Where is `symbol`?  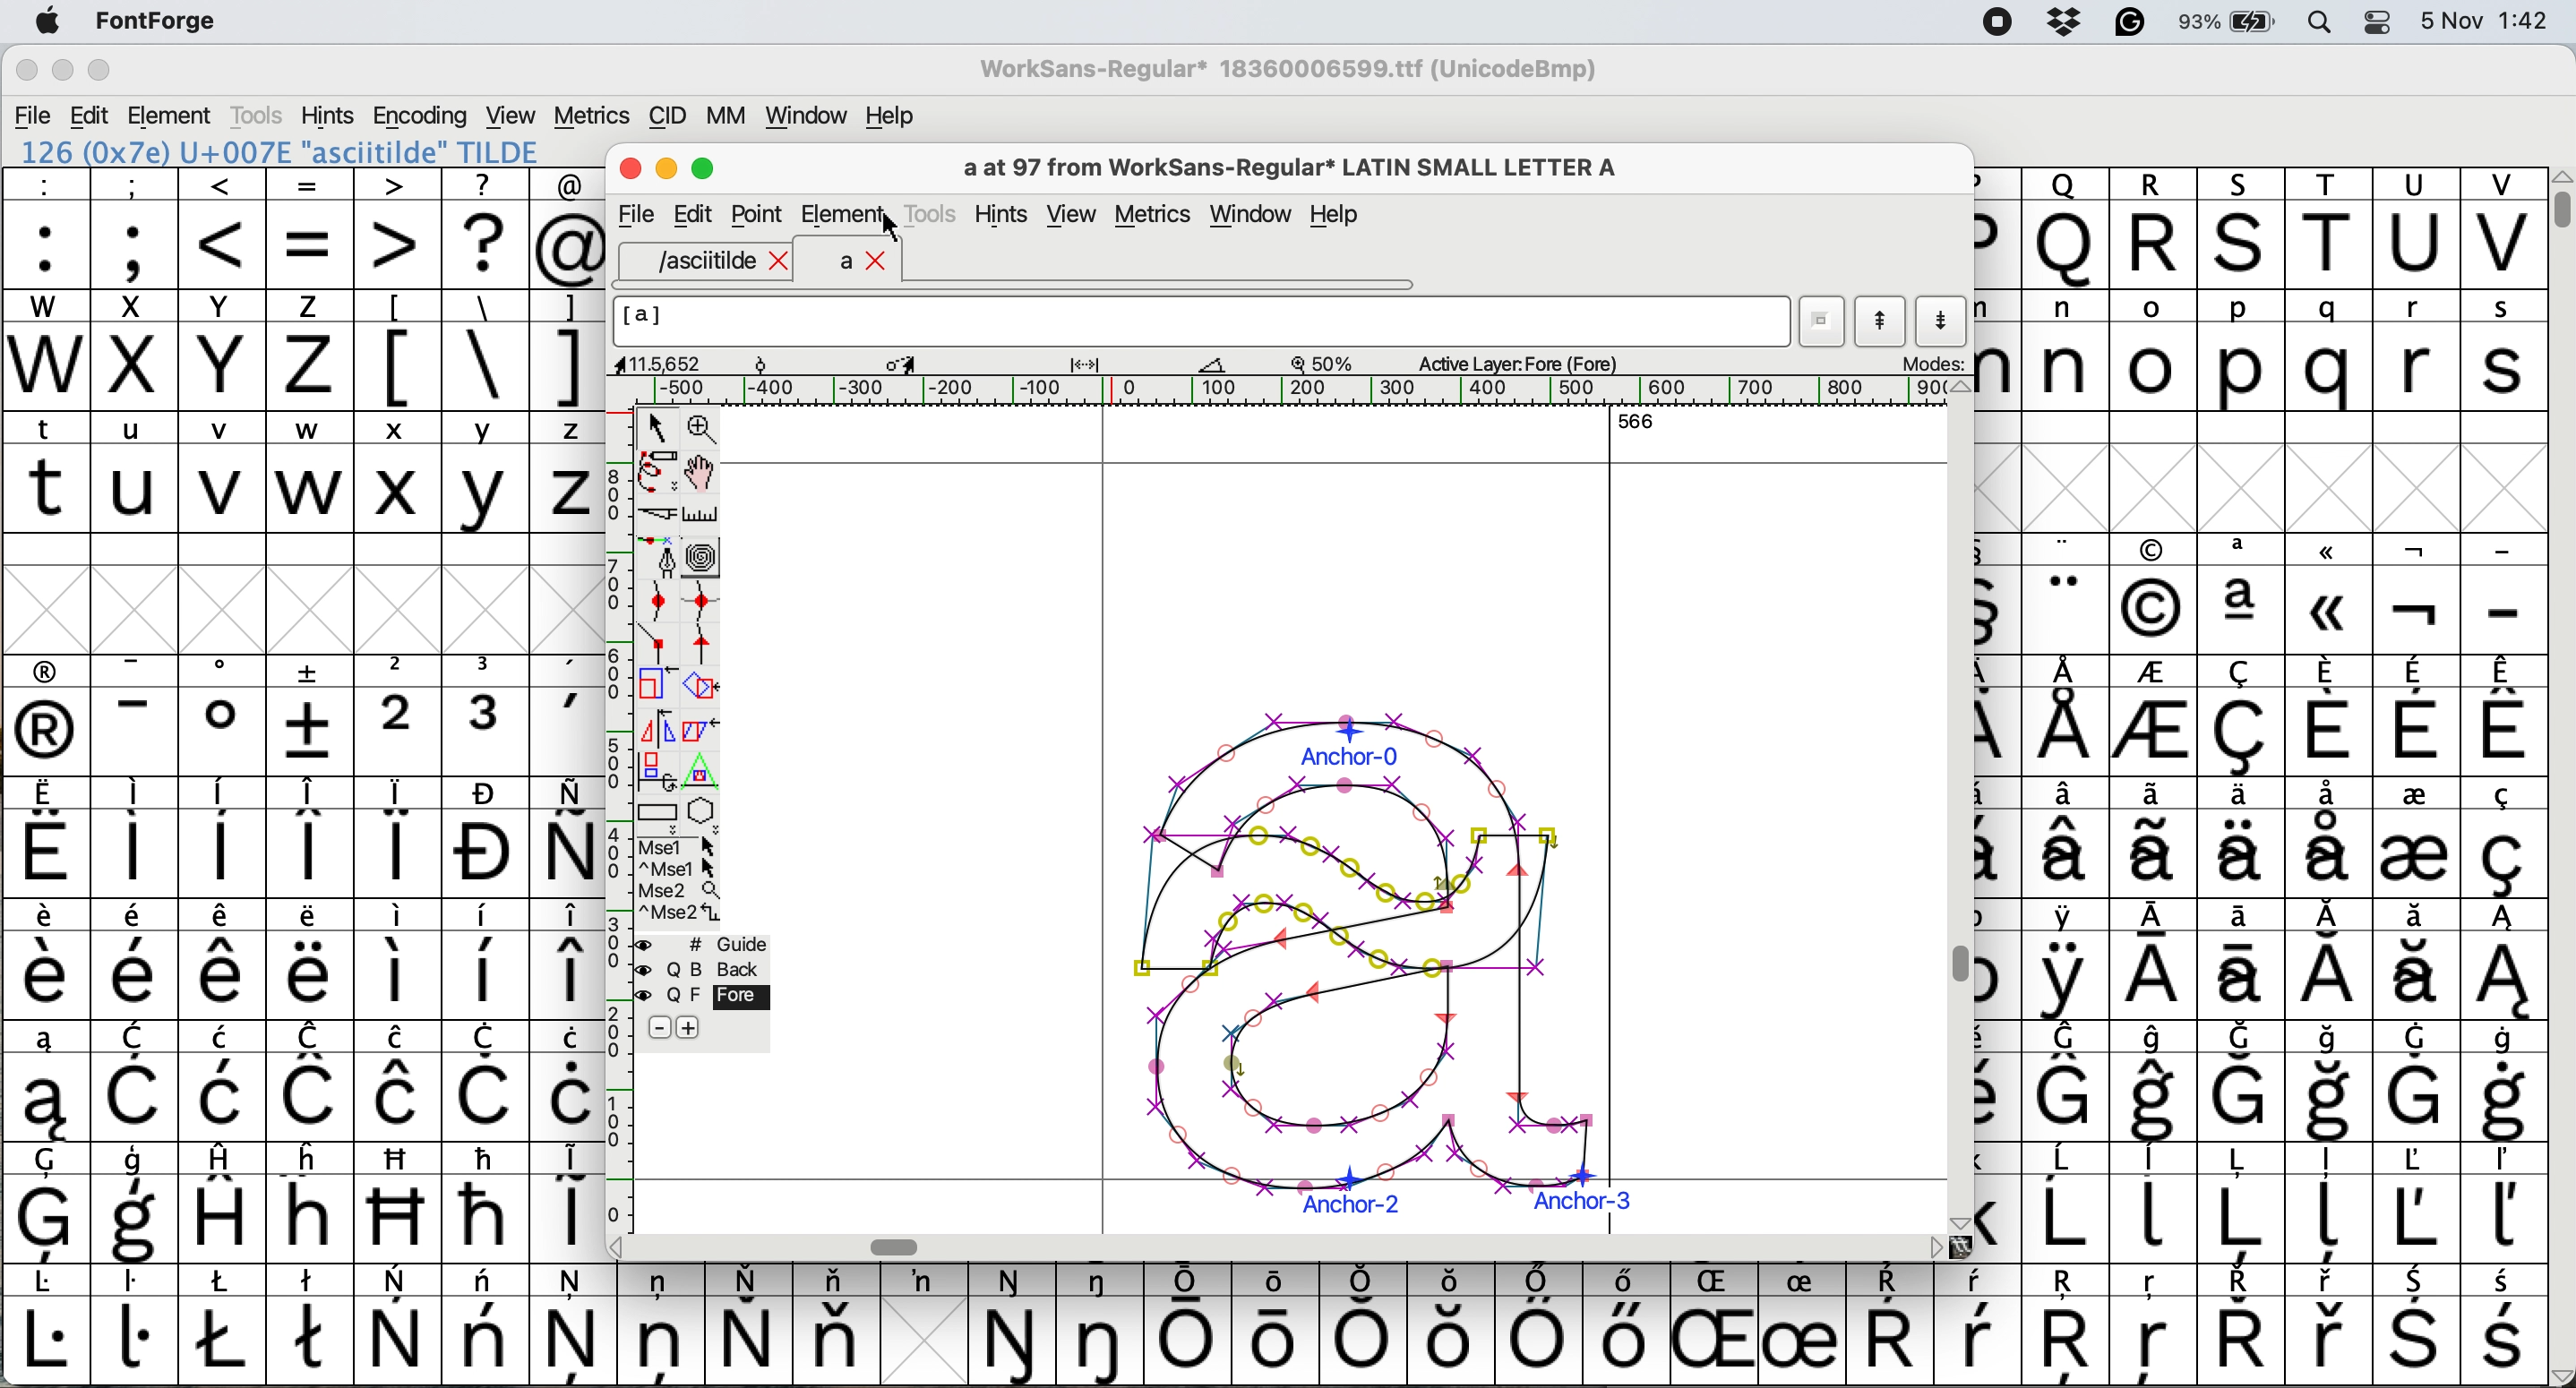 symbol is located at coordinates (223, 837).